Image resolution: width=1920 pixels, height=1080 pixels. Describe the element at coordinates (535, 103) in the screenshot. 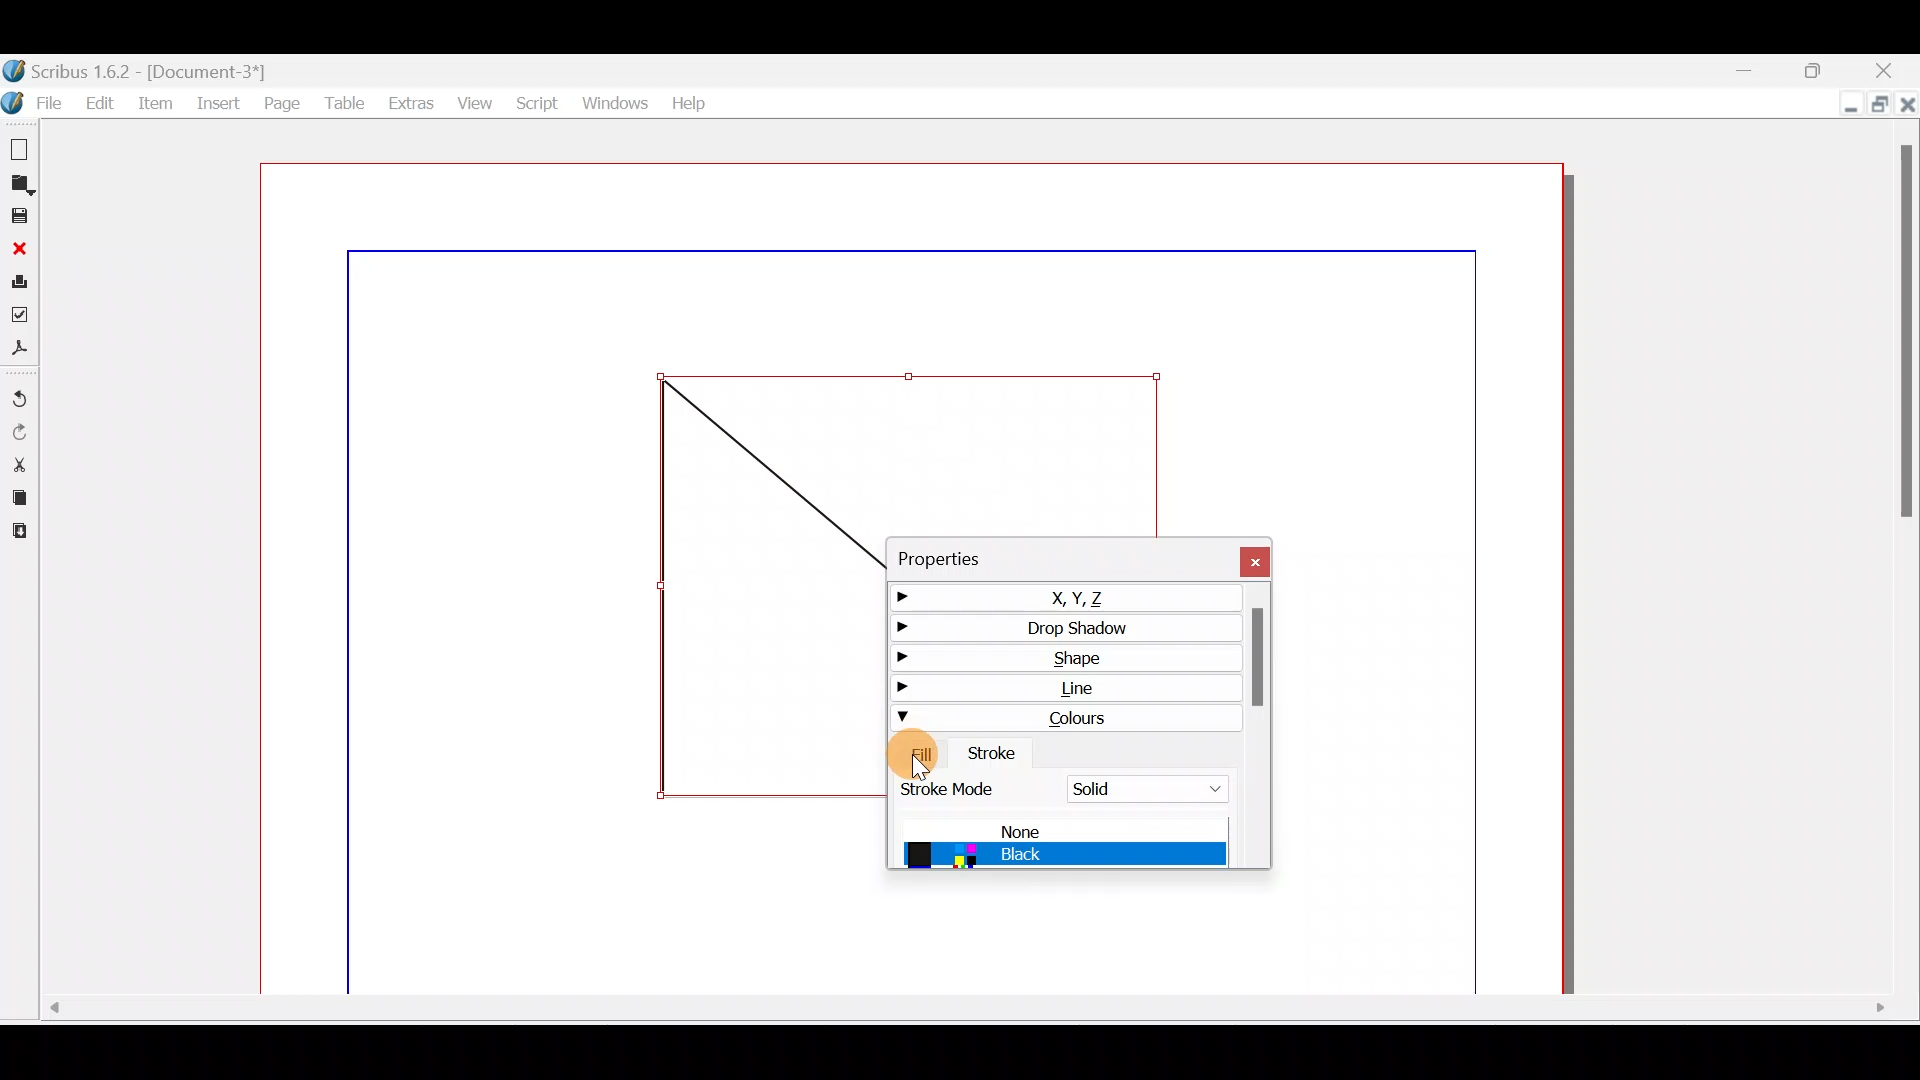

I see `Script` at that location.